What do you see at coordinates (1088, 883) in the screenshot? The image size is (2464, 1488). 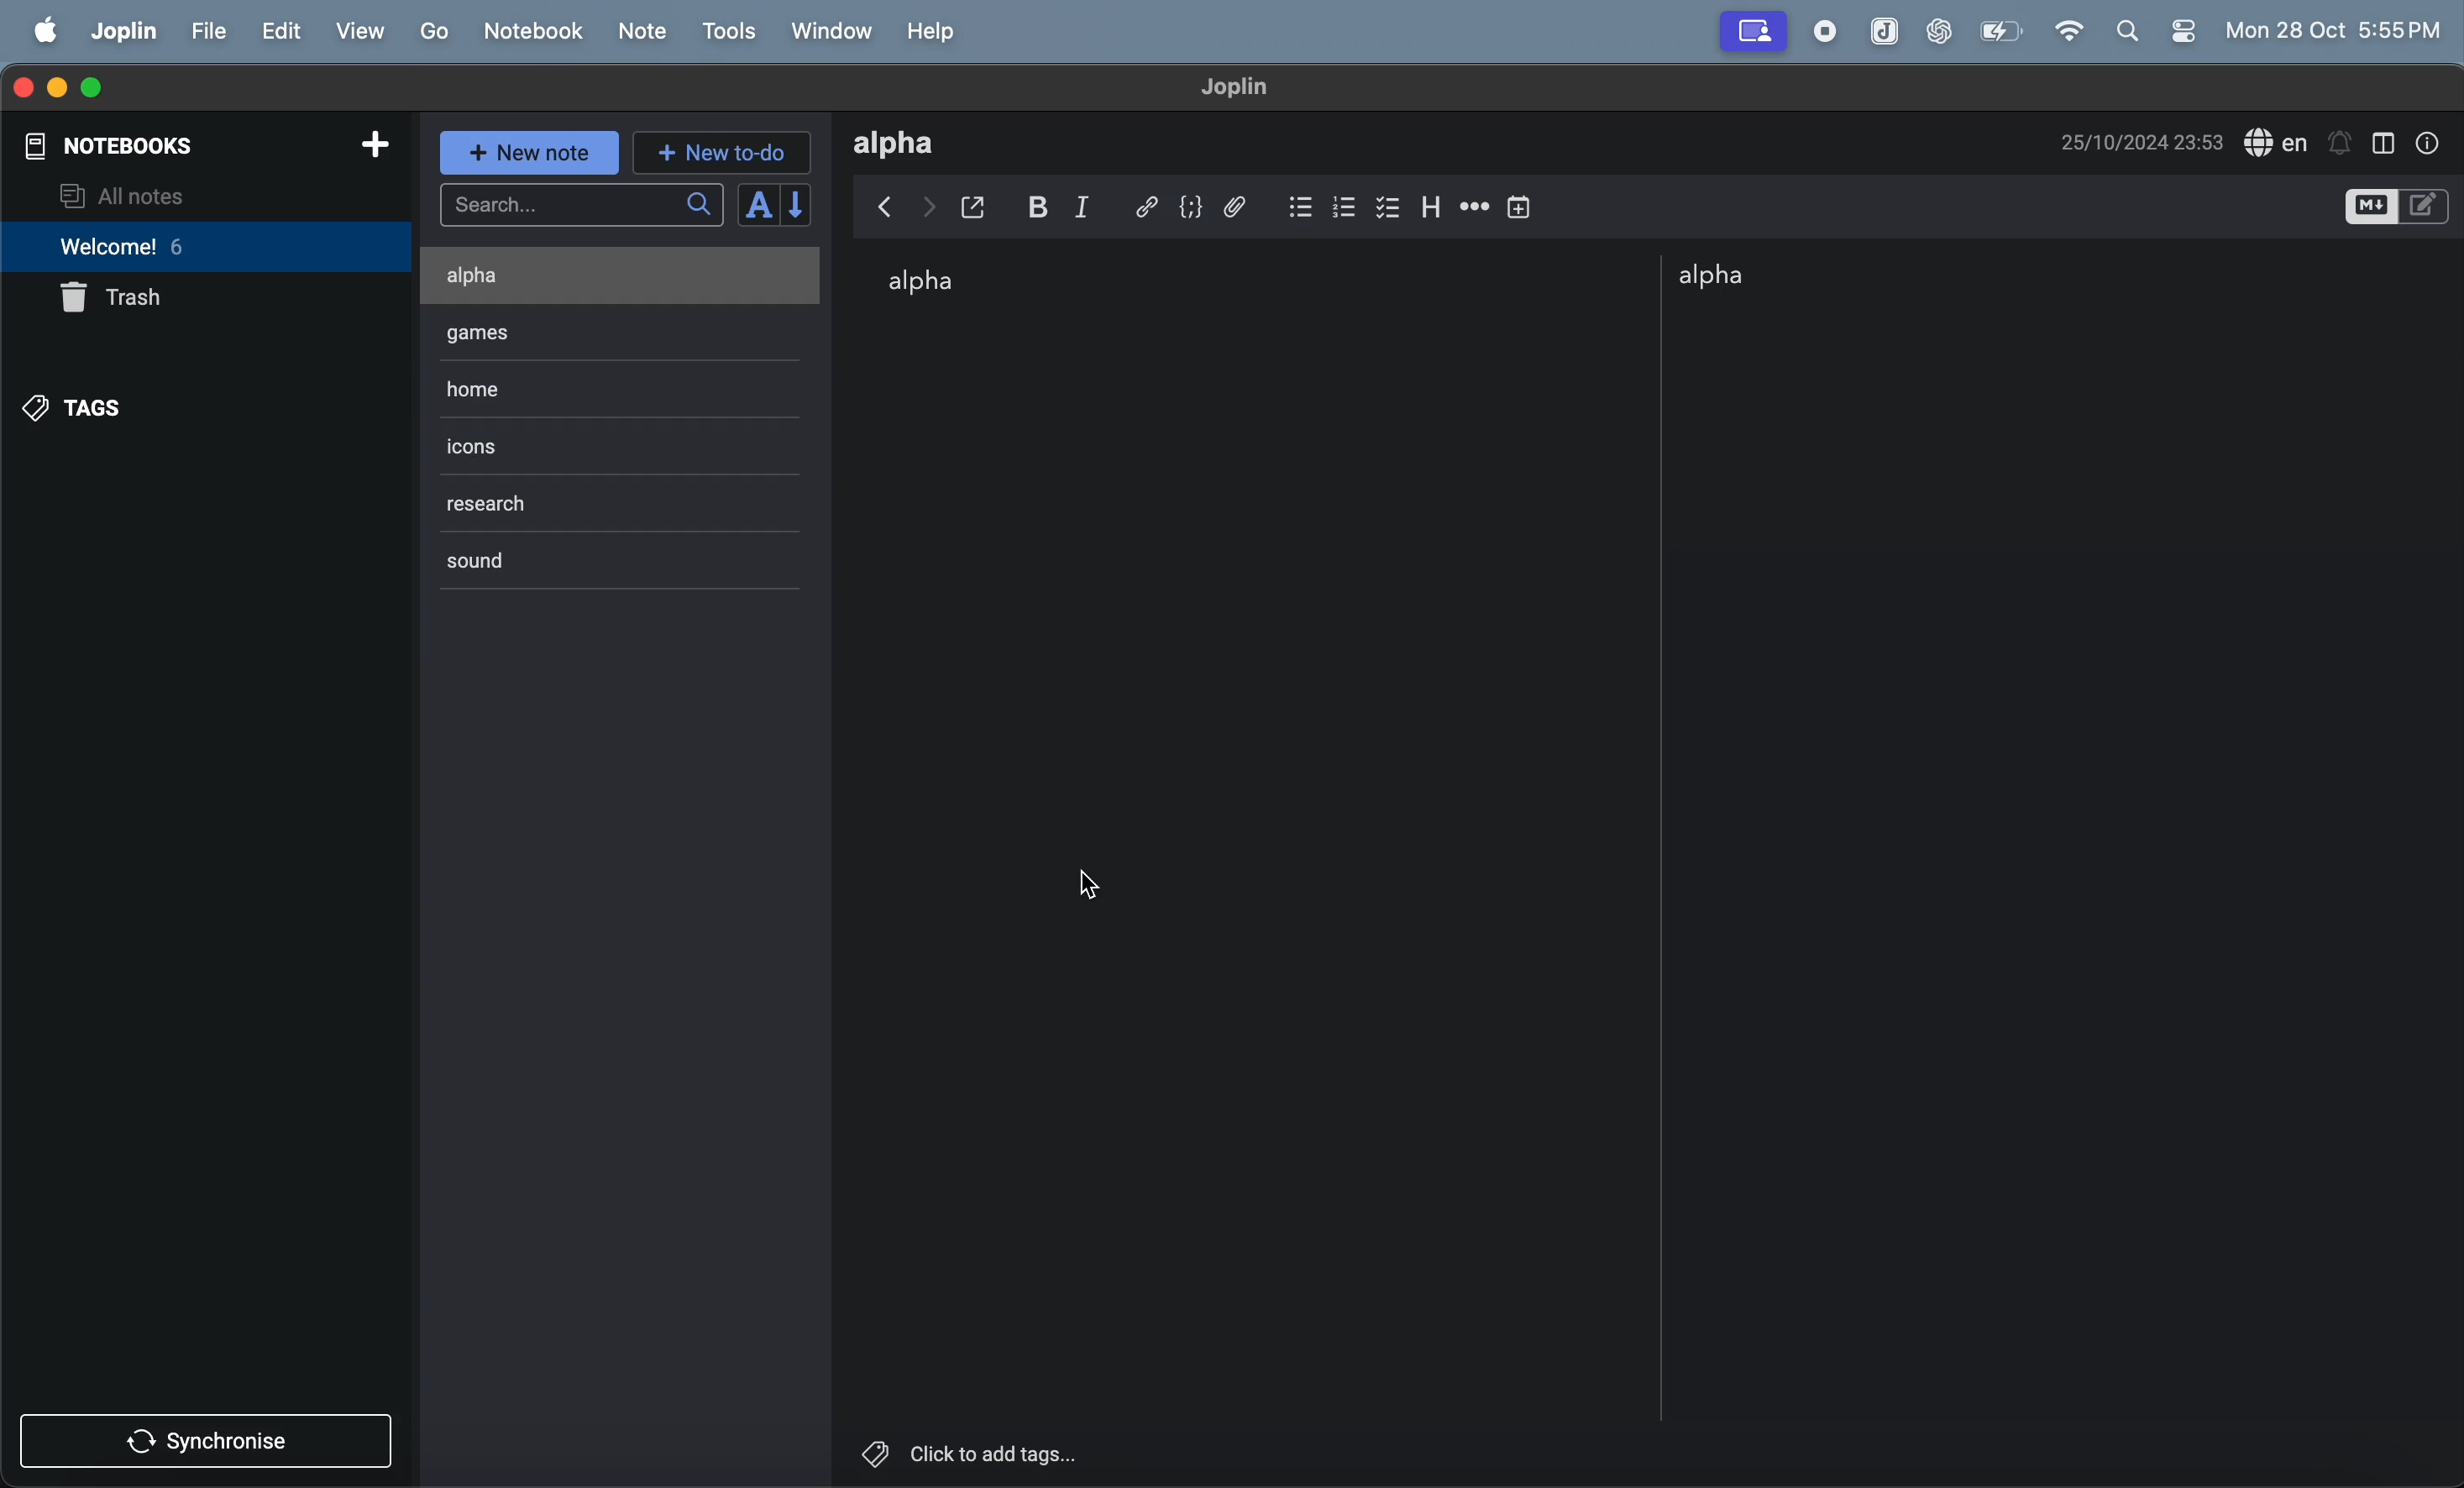 I see `cursor` at bounding box center [1088, 883].